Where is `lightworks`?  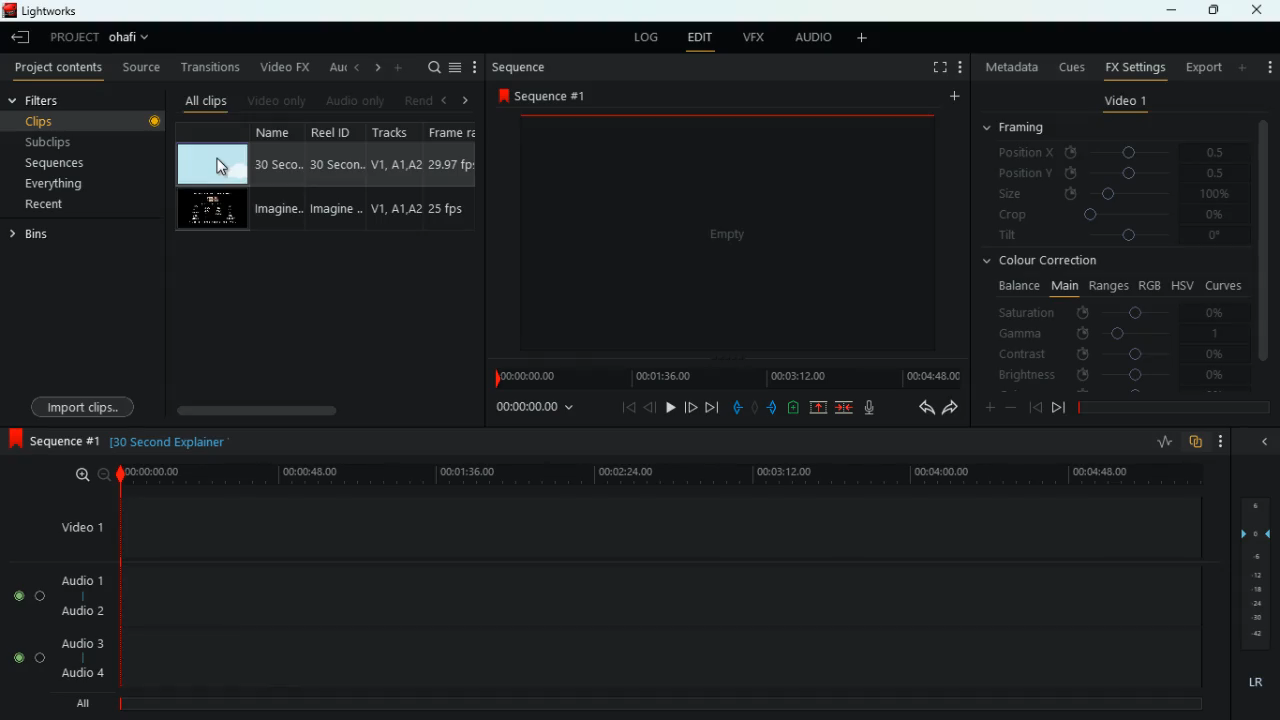
lightworks is located at coordinates (44, 12).